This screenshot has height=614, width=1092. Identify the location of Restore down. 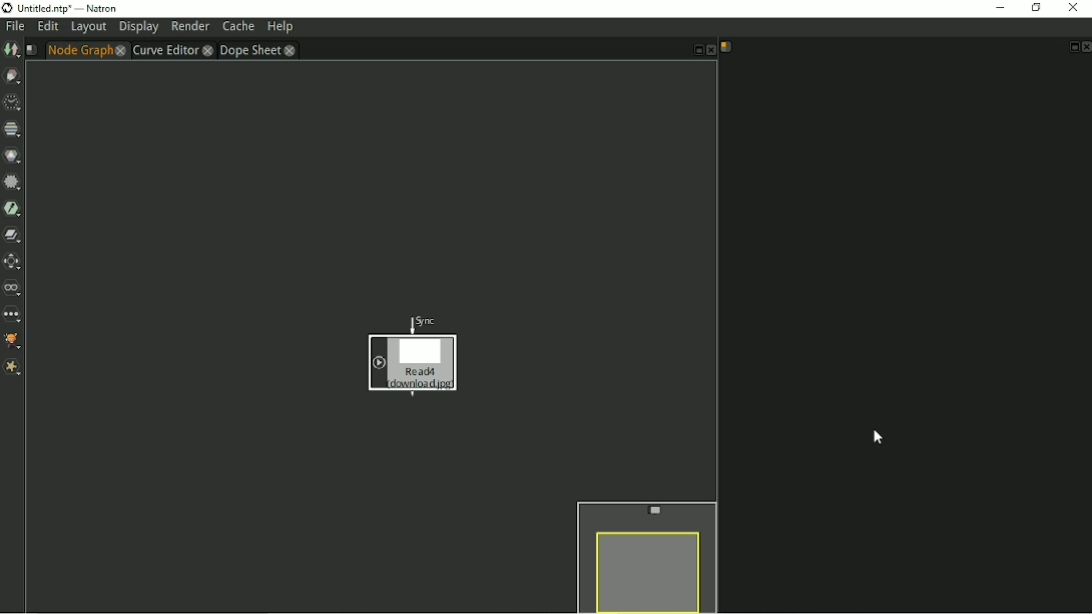
(1034, 8).